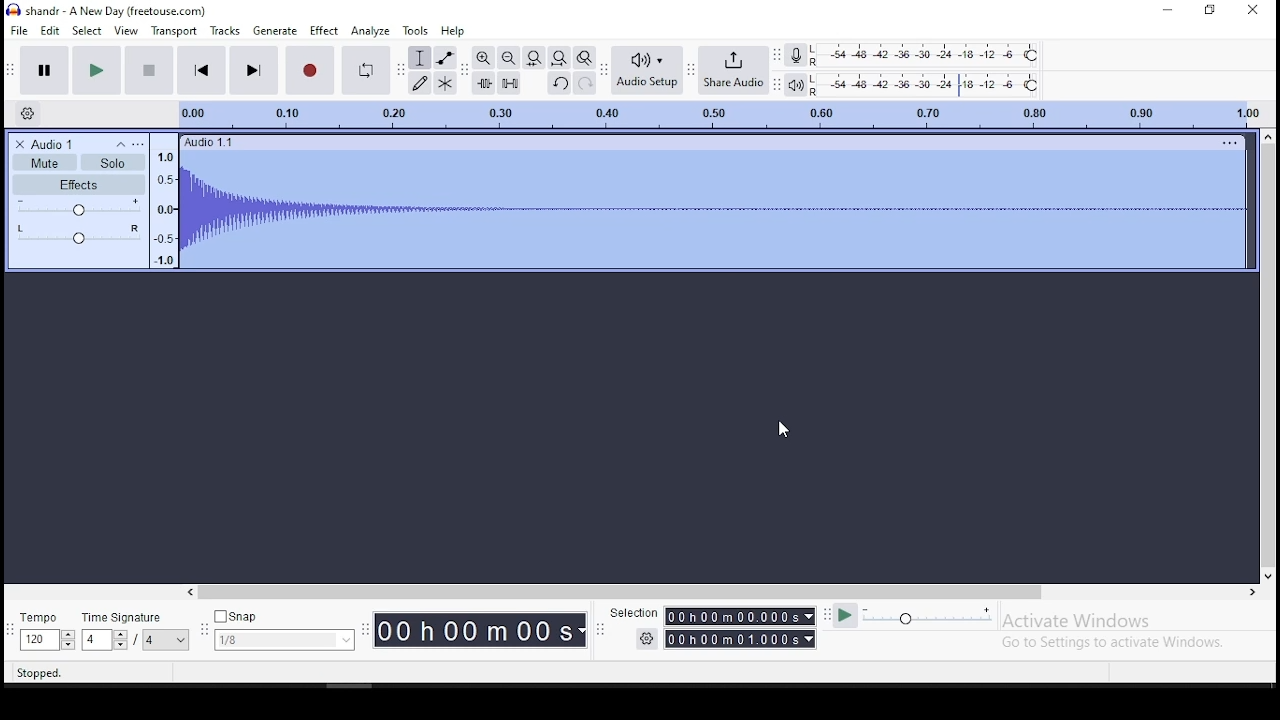 The height and width of the screenshot is (720, 1280). I want to click on new audio track , so click(712, 209).